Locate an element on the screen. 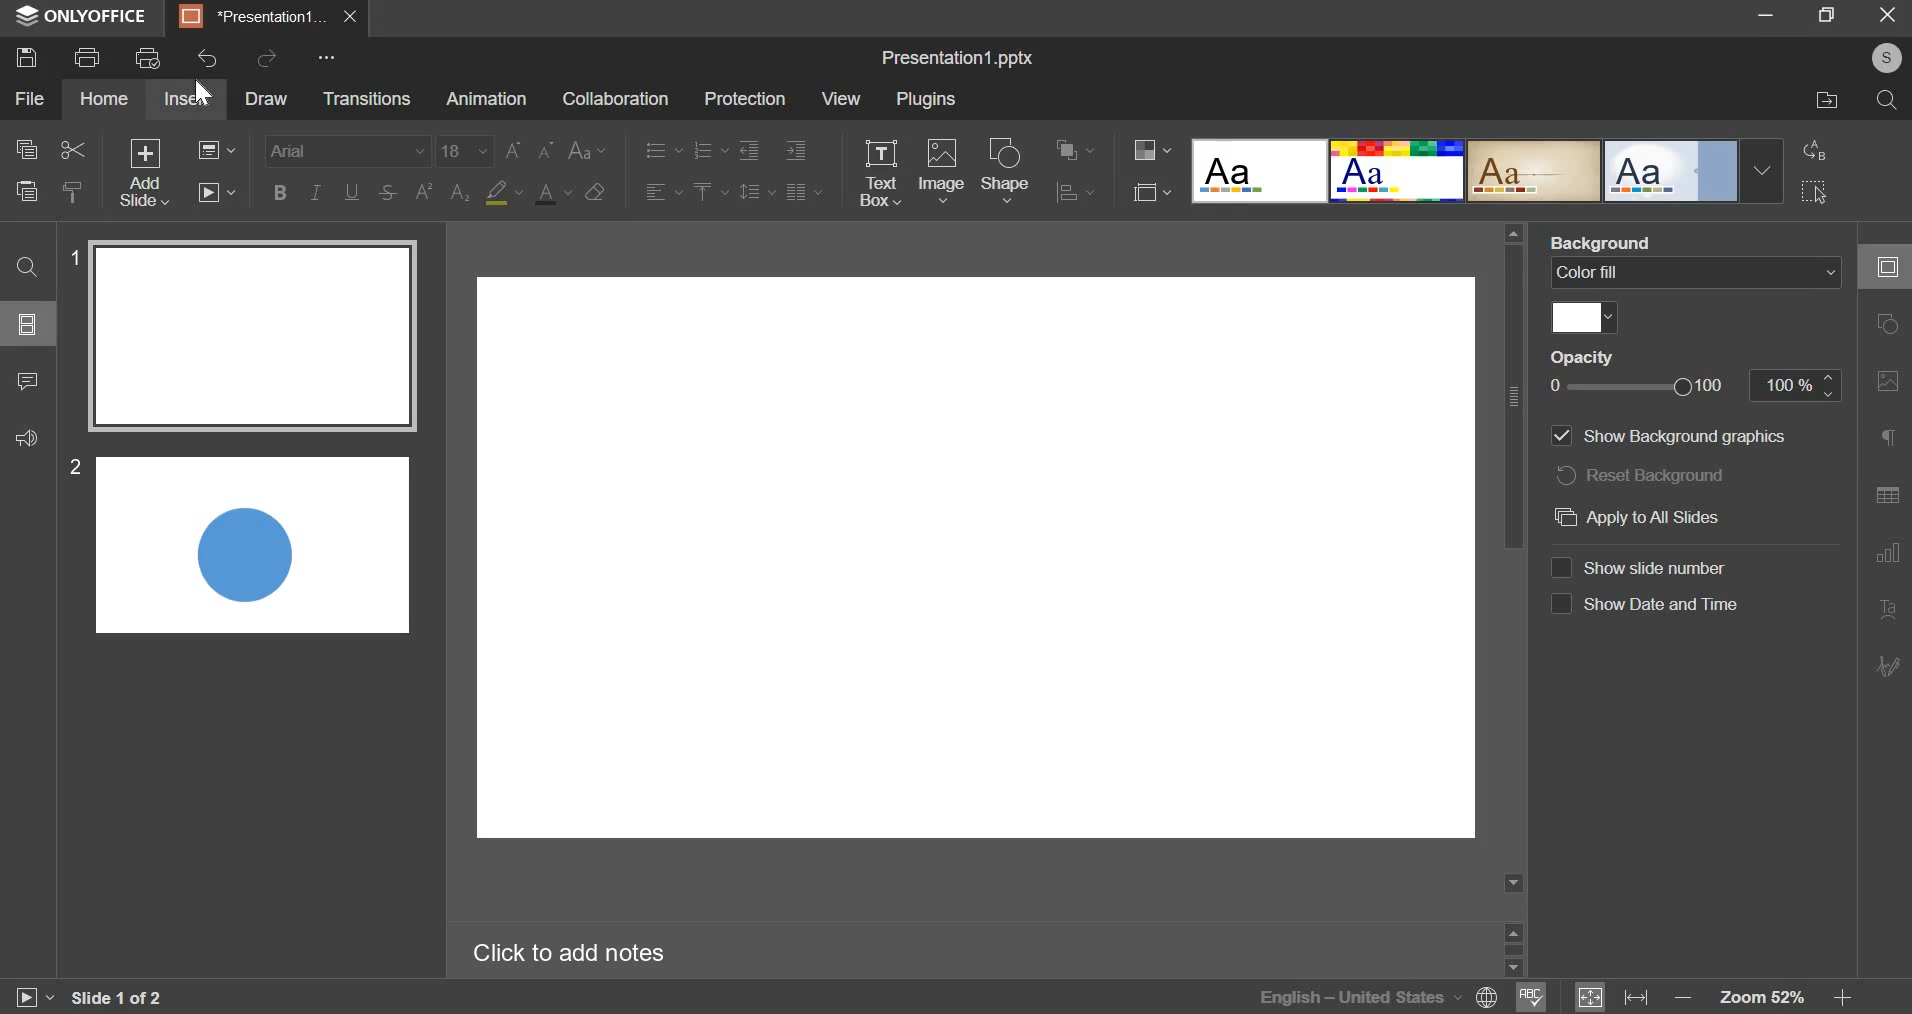 The image size is (1912, 1014). shape is located at coordinates (1008, 169).